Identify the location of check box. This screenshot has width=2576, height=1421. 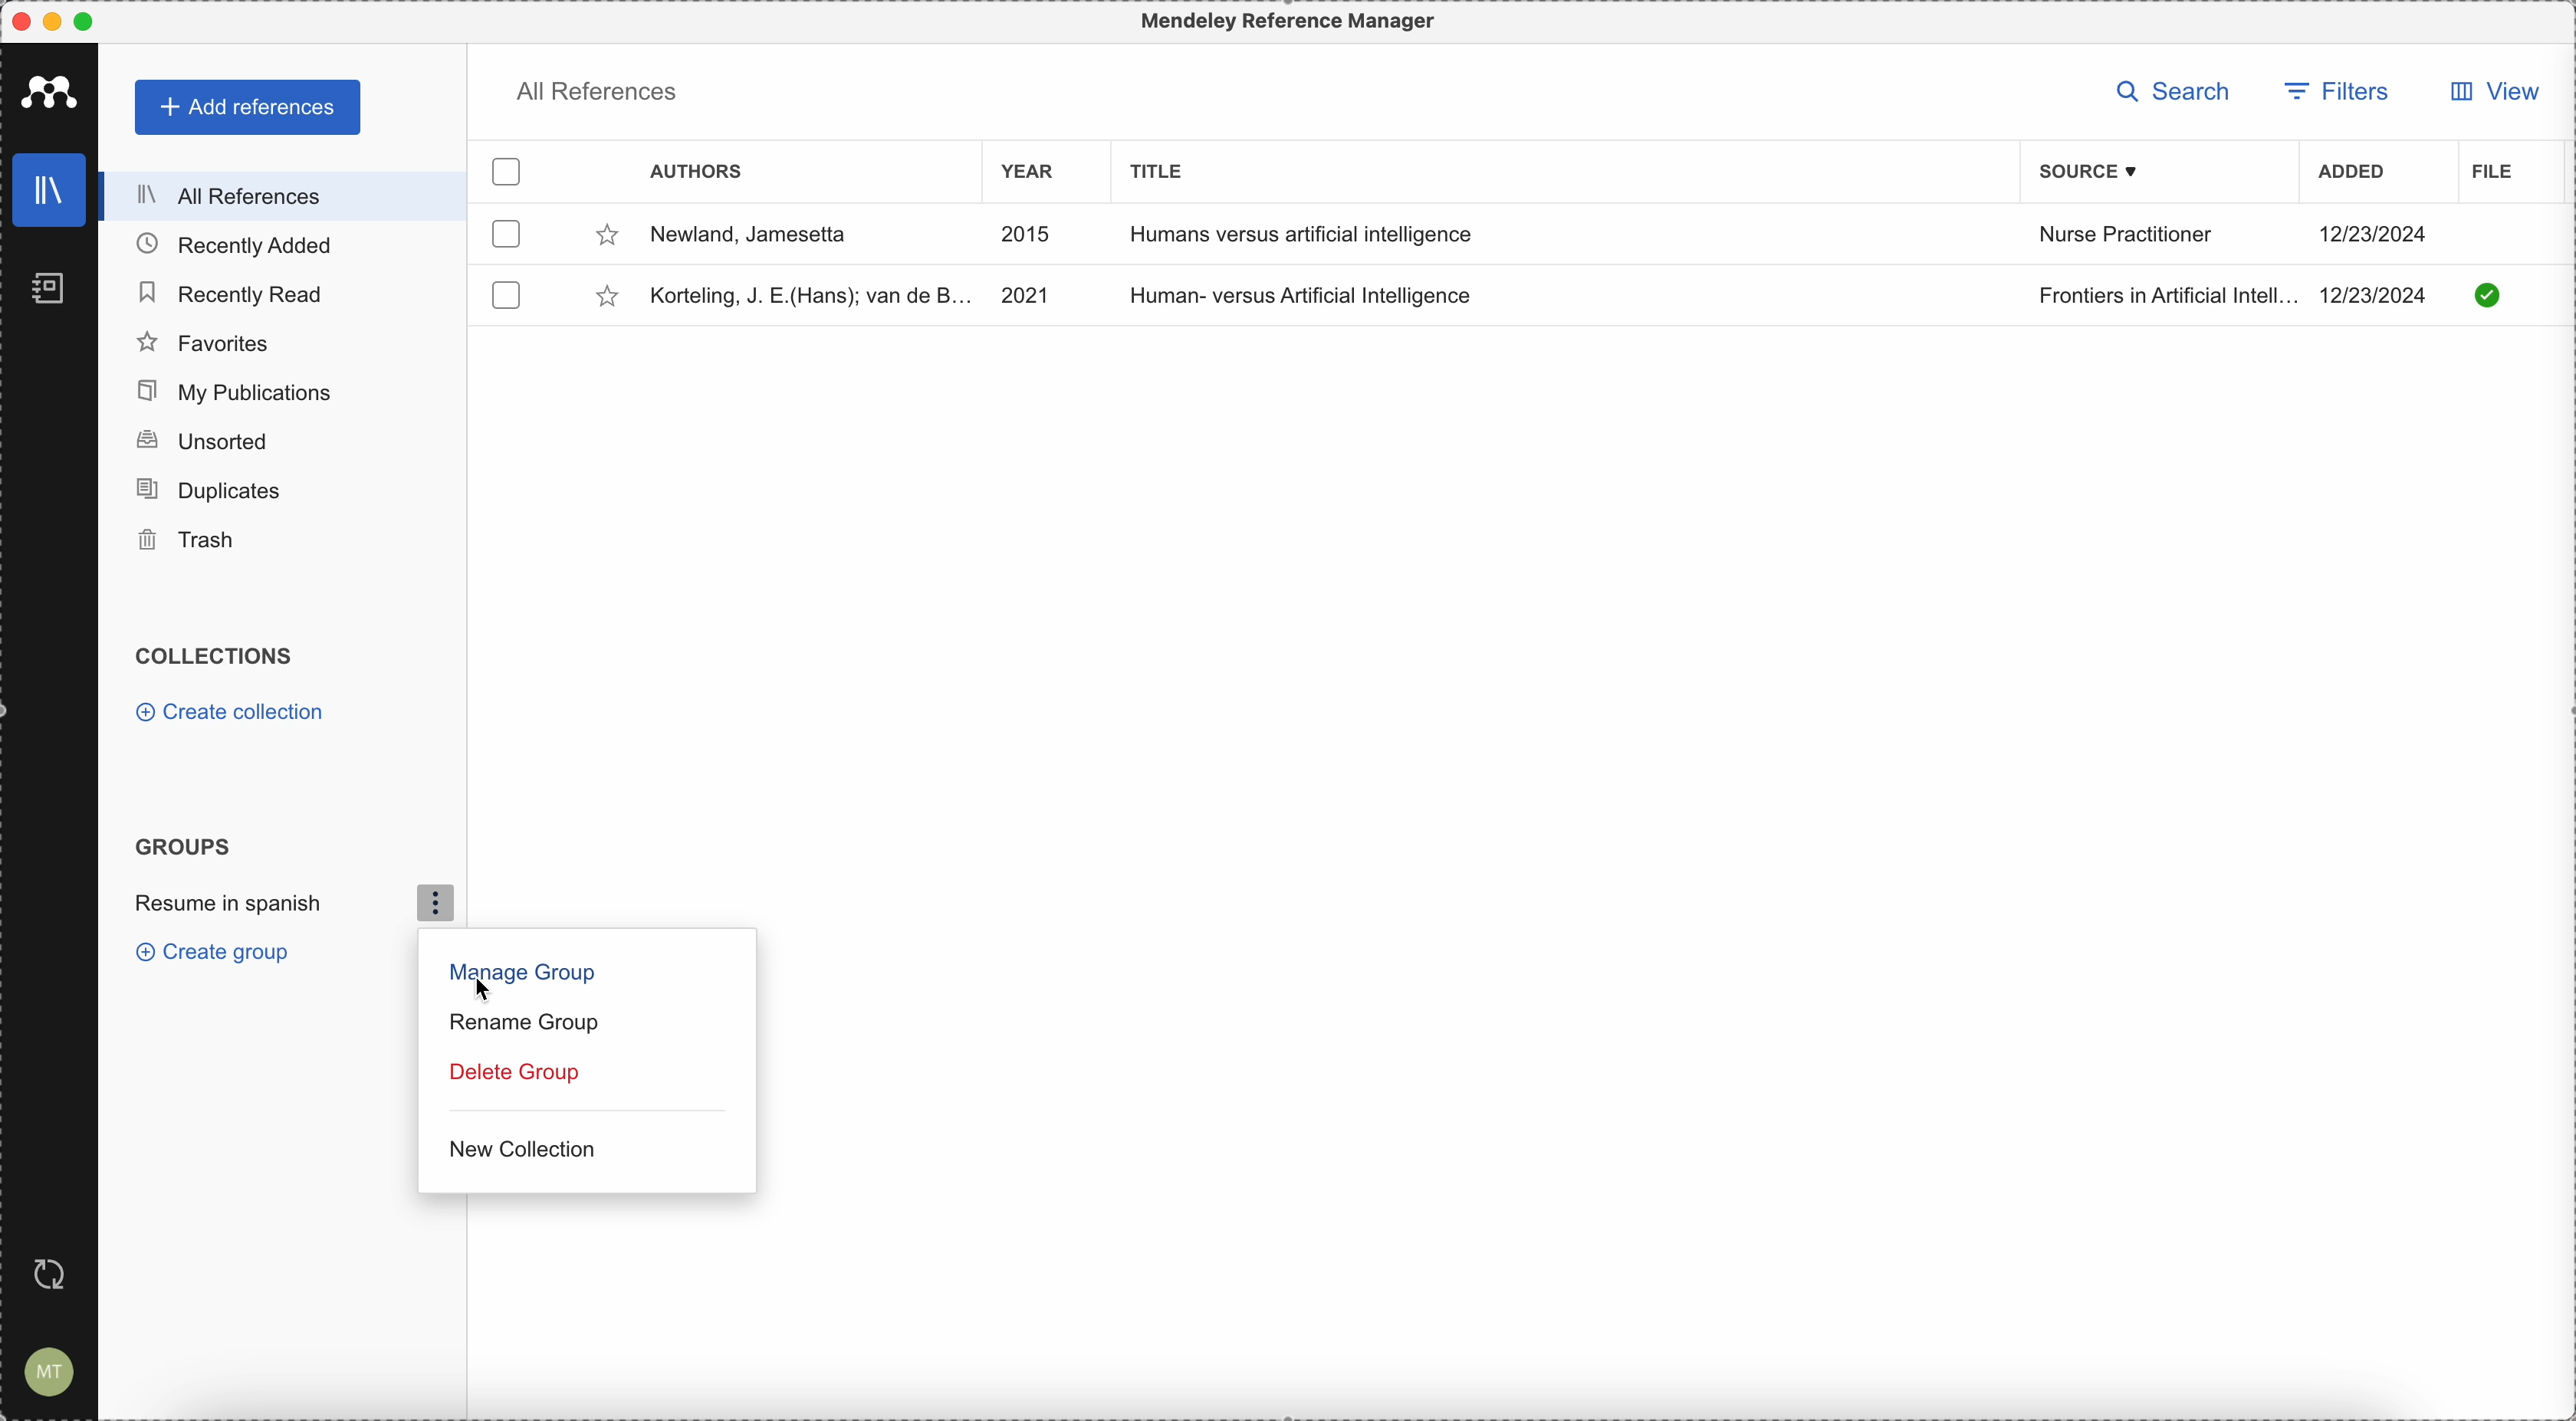
(509, 173).